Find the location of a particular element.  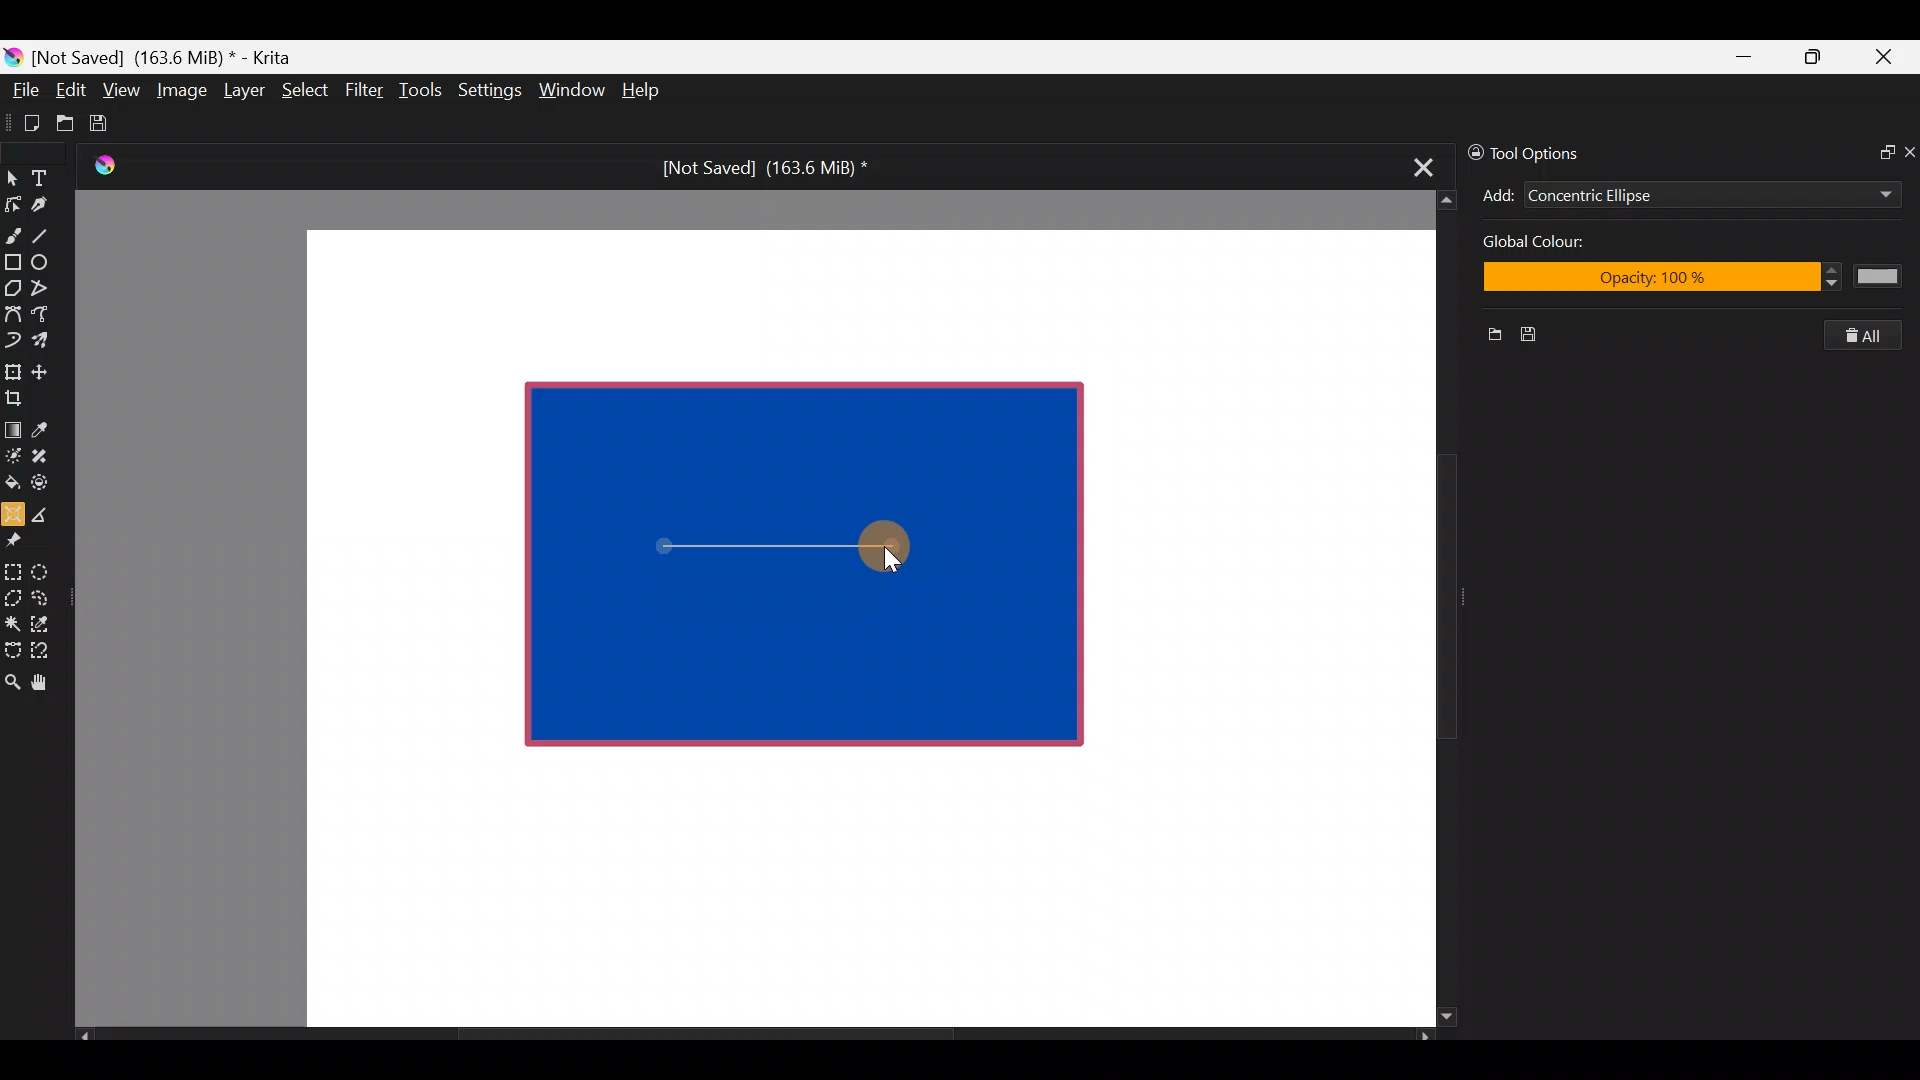

[Not Saved] (163.6 MiB) * - Krita is located at coordinates (172, 56).